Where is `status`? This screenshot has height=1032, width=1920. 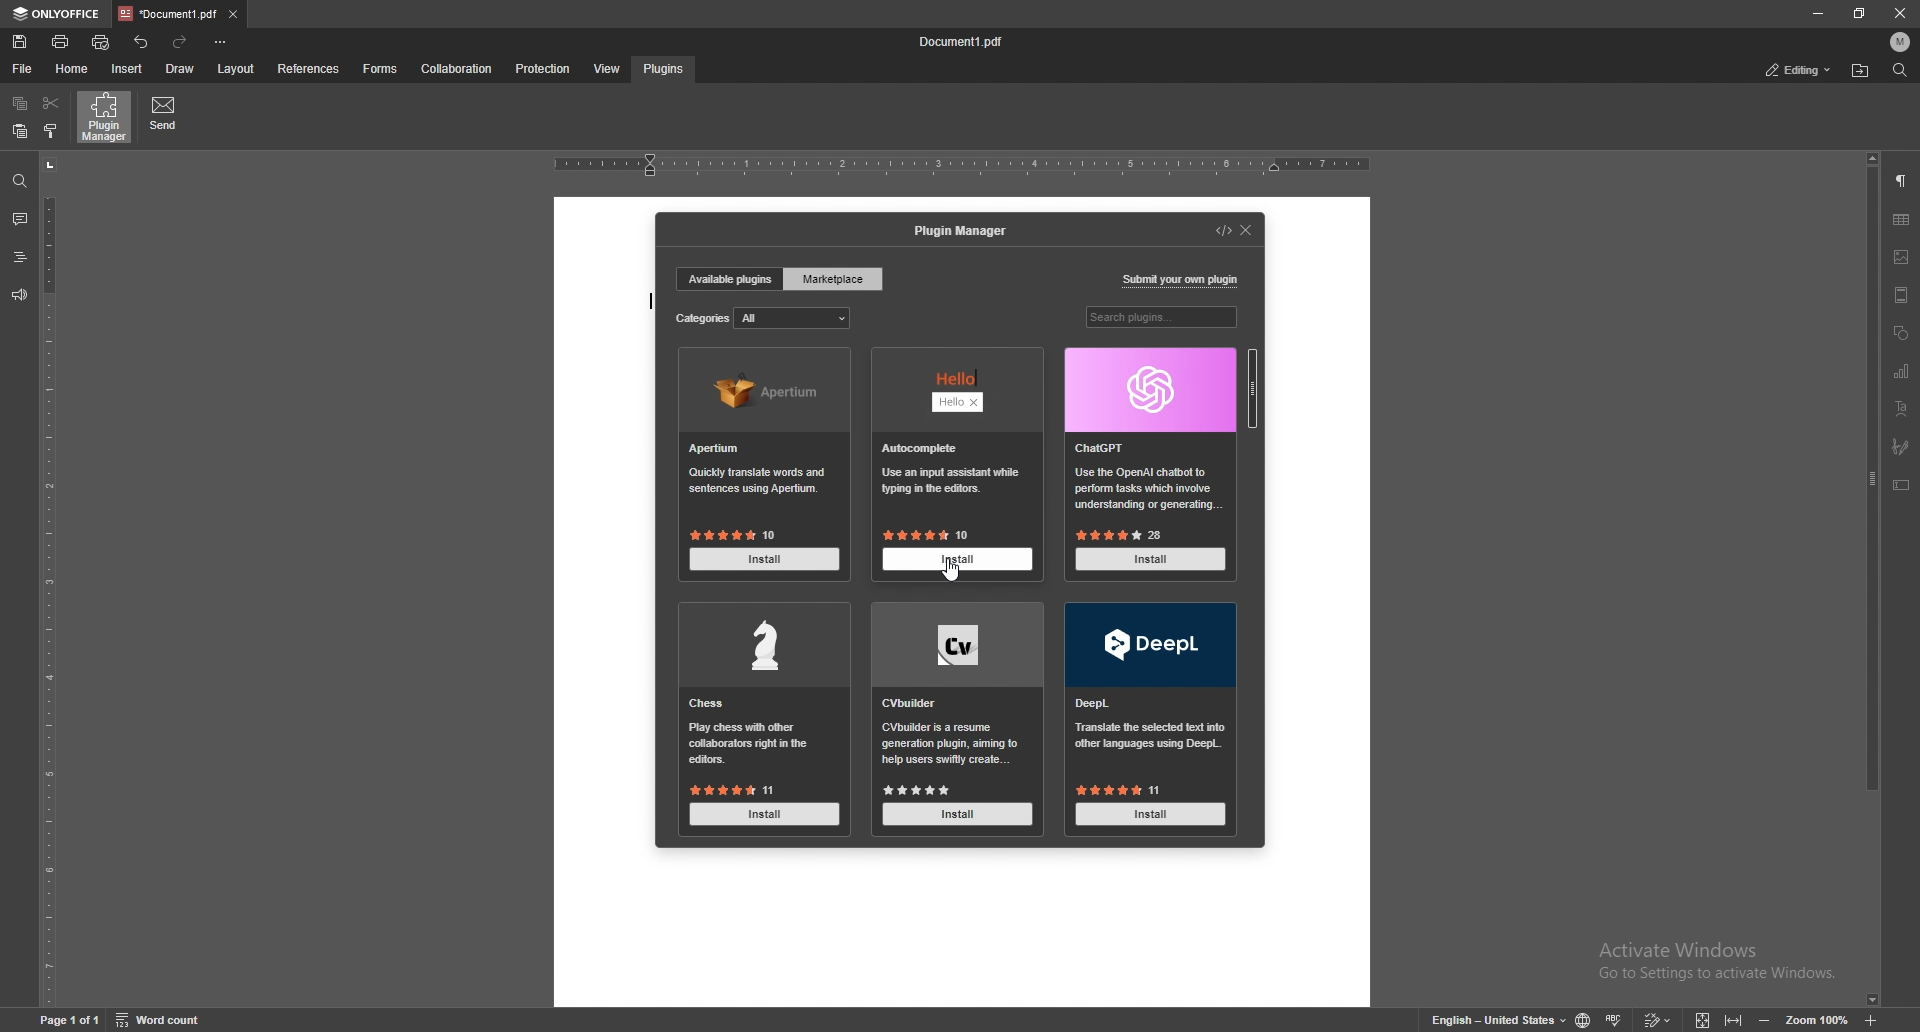
status is located at coordinates (1800, 69).